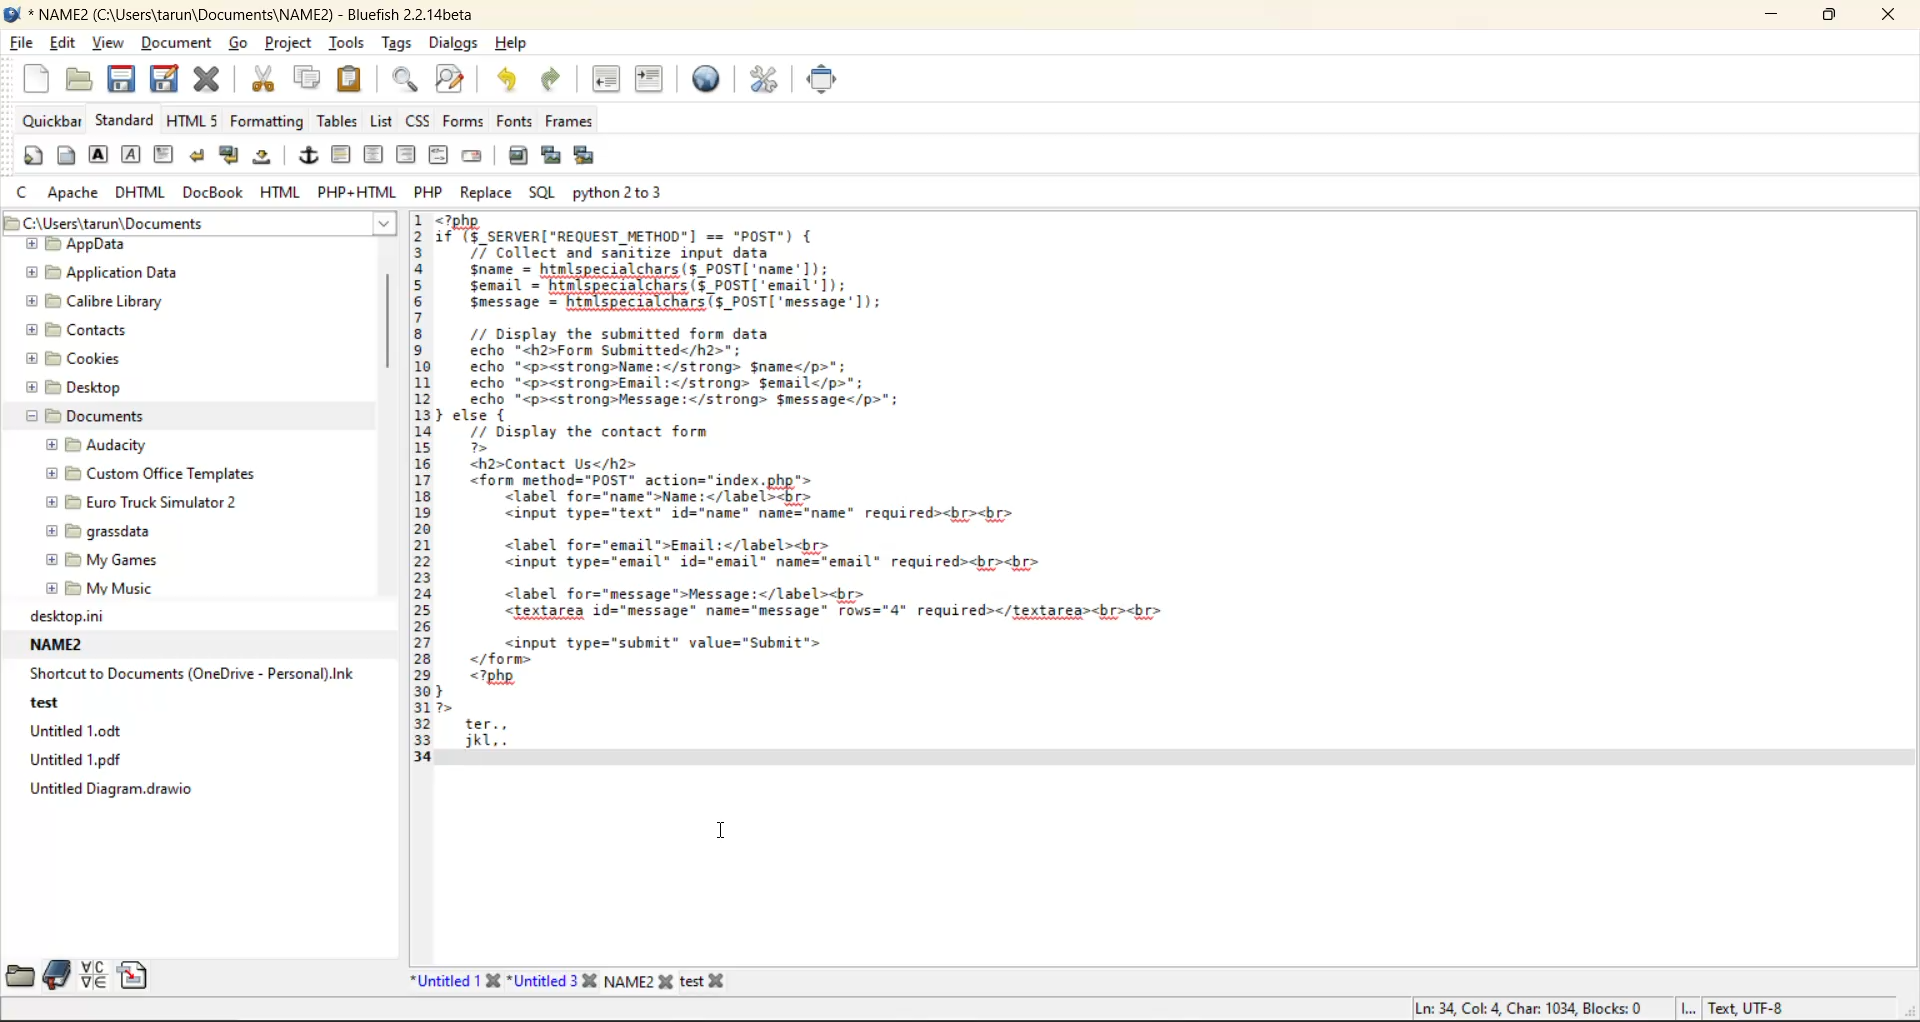 This screenshot has height=1022, width=1920. What do you see at coordinates (238, 42) in the screenshot?
I see `go` at bounding box center [238, 42].